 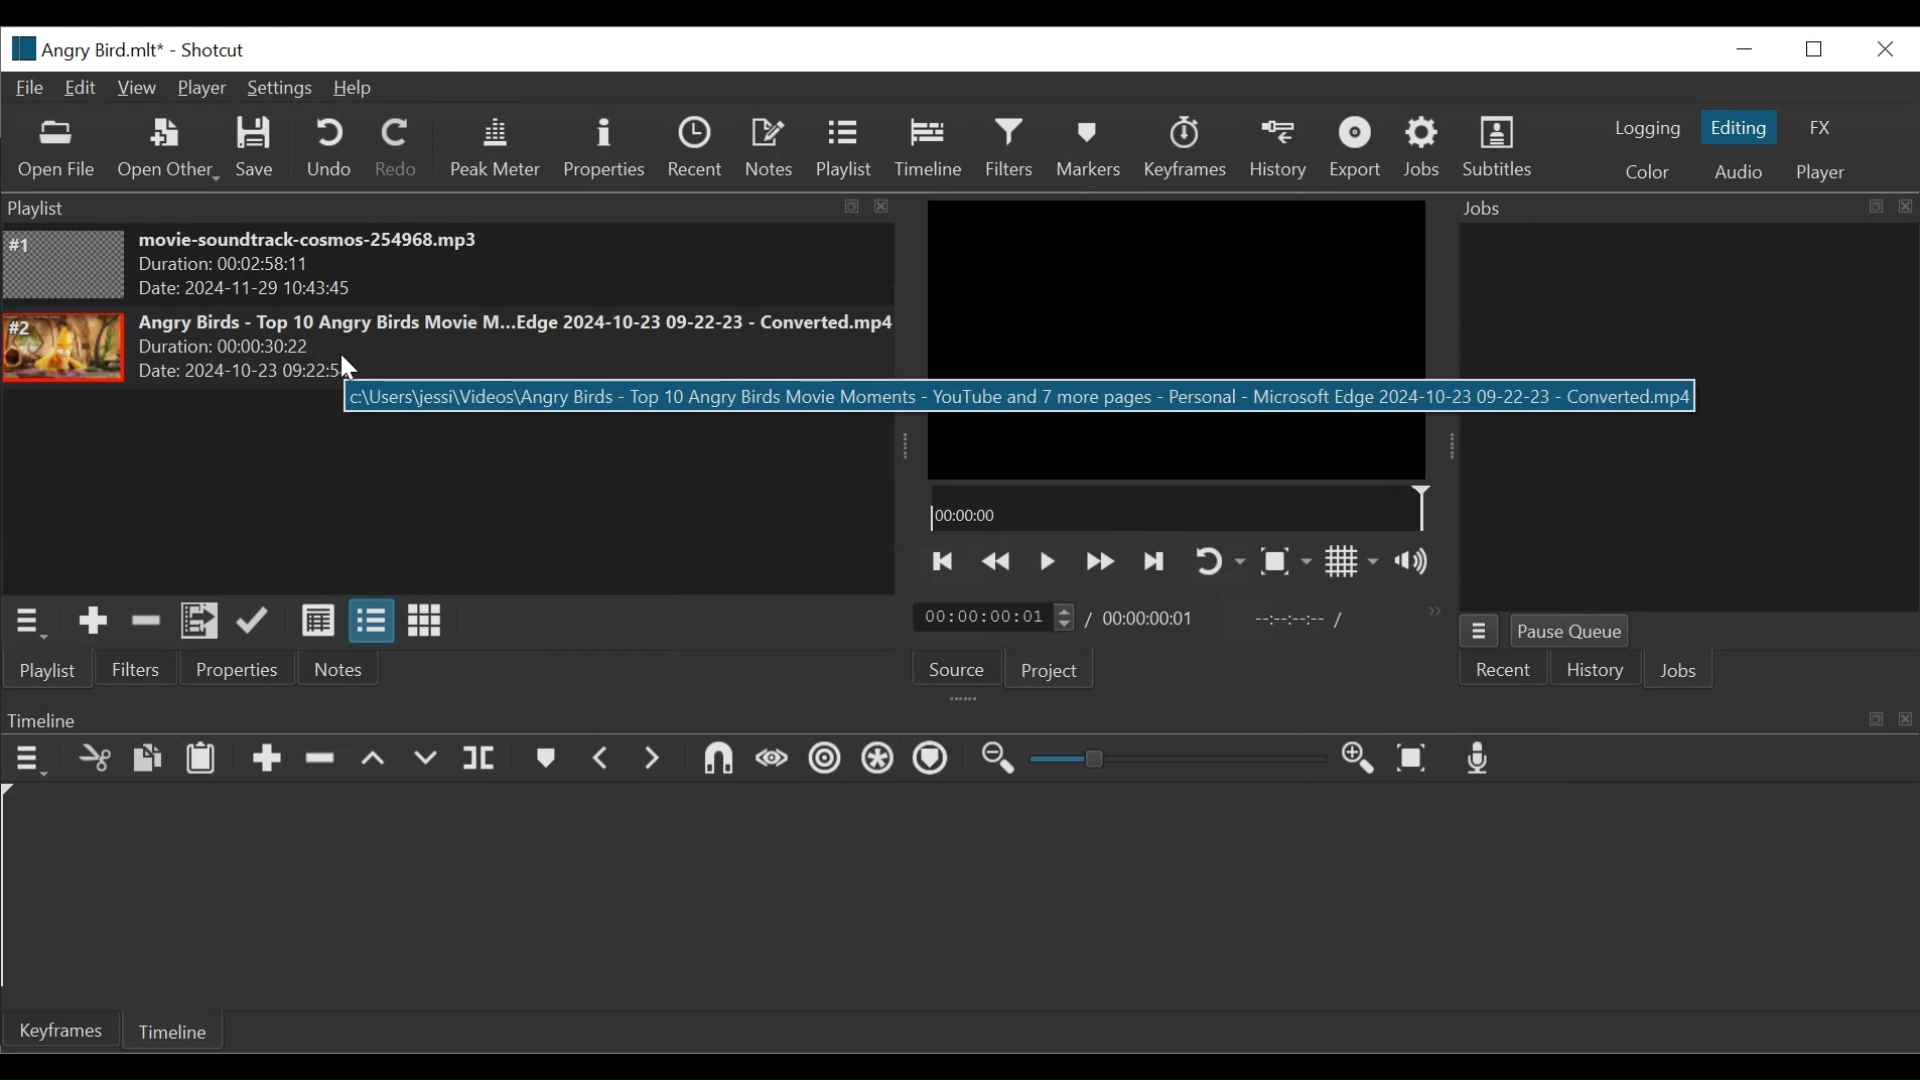 I want to click on Undo, so click(x=331, y=148).